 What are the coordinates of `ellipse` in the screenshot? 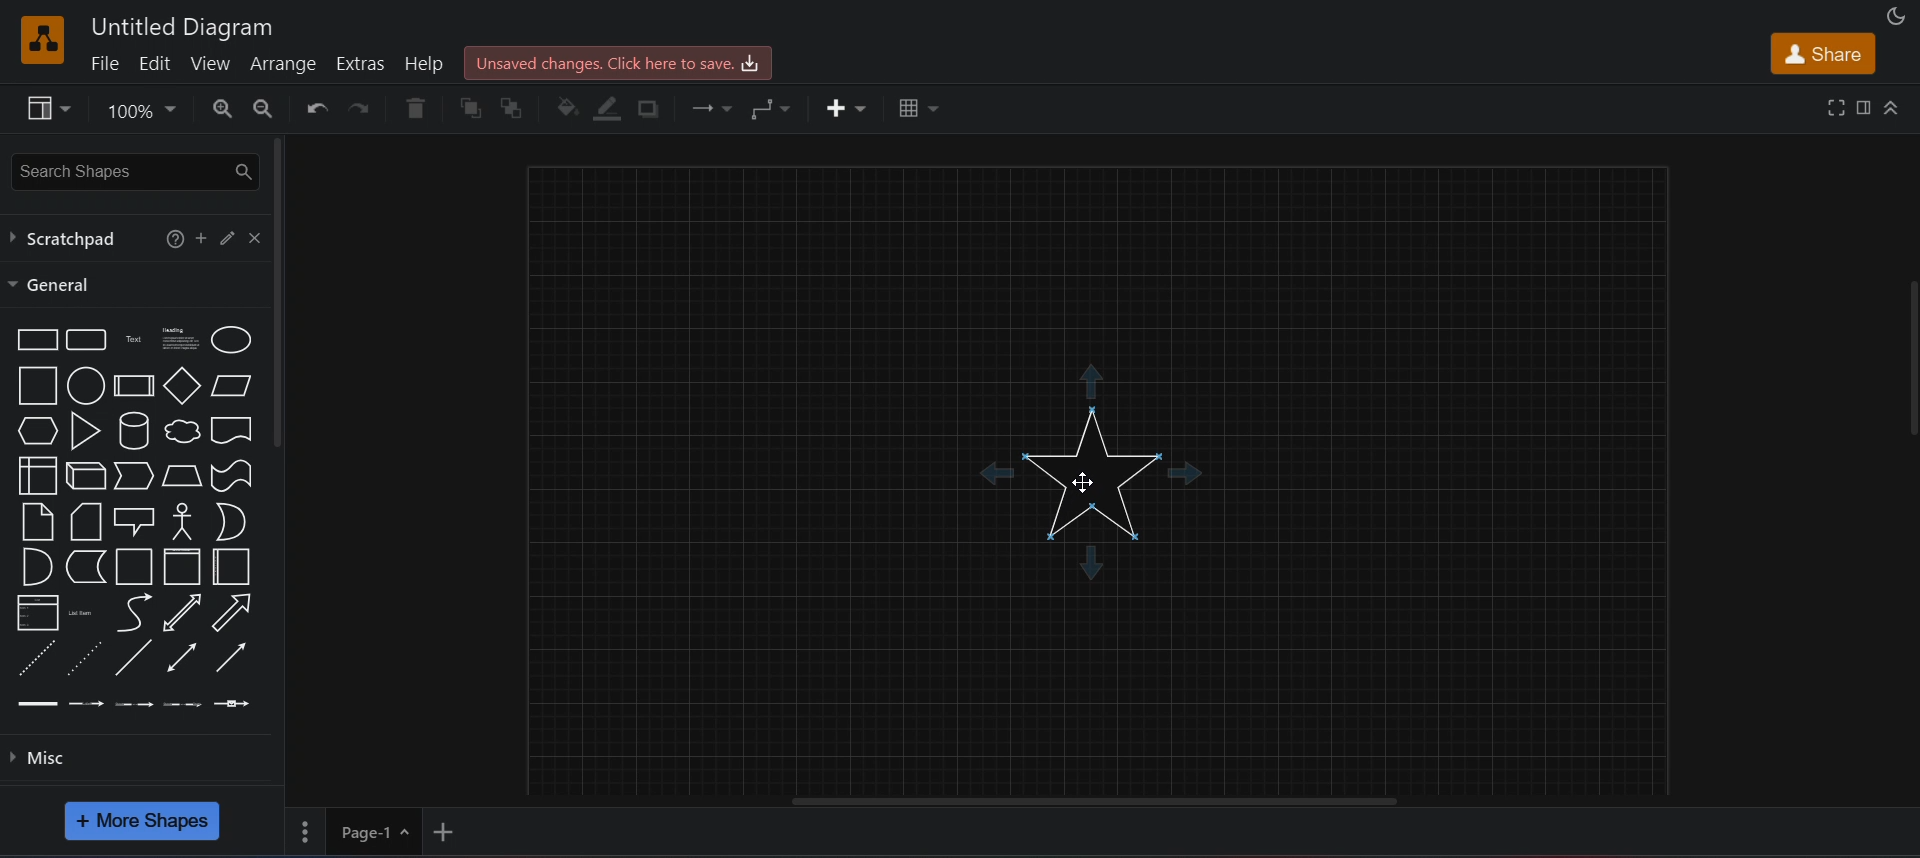 It's located at (236, 340).